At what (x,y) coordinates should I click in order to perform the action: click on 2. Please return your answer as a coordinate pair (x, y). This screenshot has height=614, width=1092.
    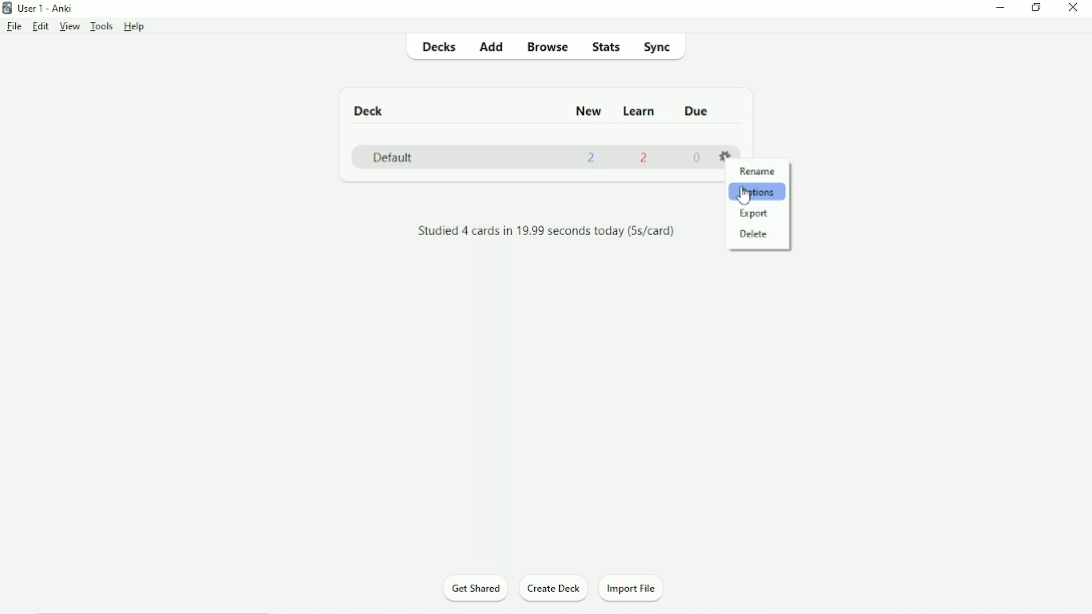
    Looking at the image, I should click on (647, 161).